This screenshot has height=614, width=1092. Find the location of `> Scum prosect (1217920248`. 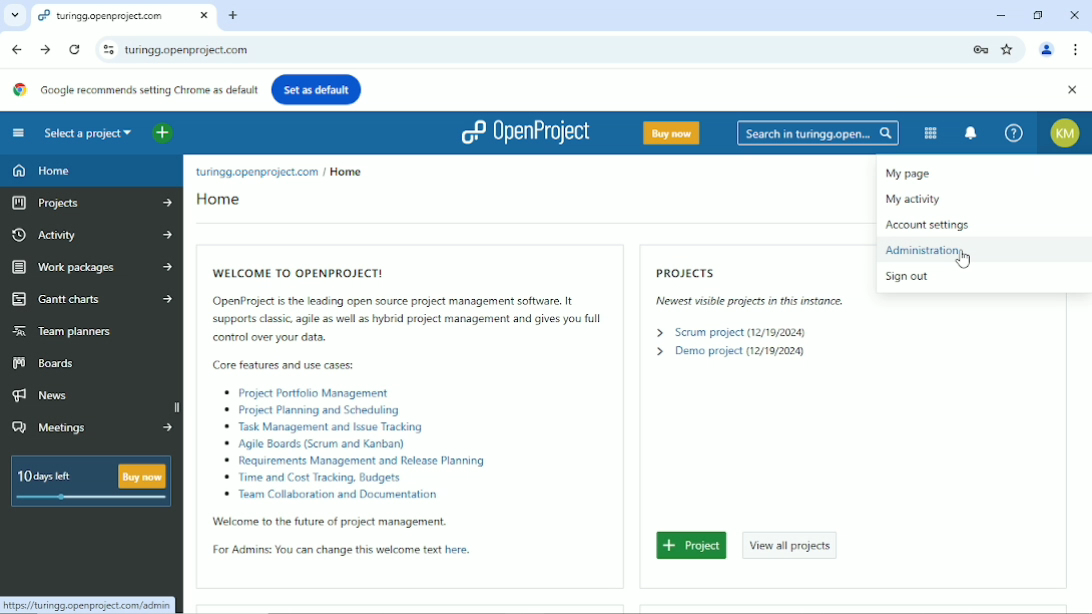

> Scum prosect (1217920248 is located at coordinates (725, 332).